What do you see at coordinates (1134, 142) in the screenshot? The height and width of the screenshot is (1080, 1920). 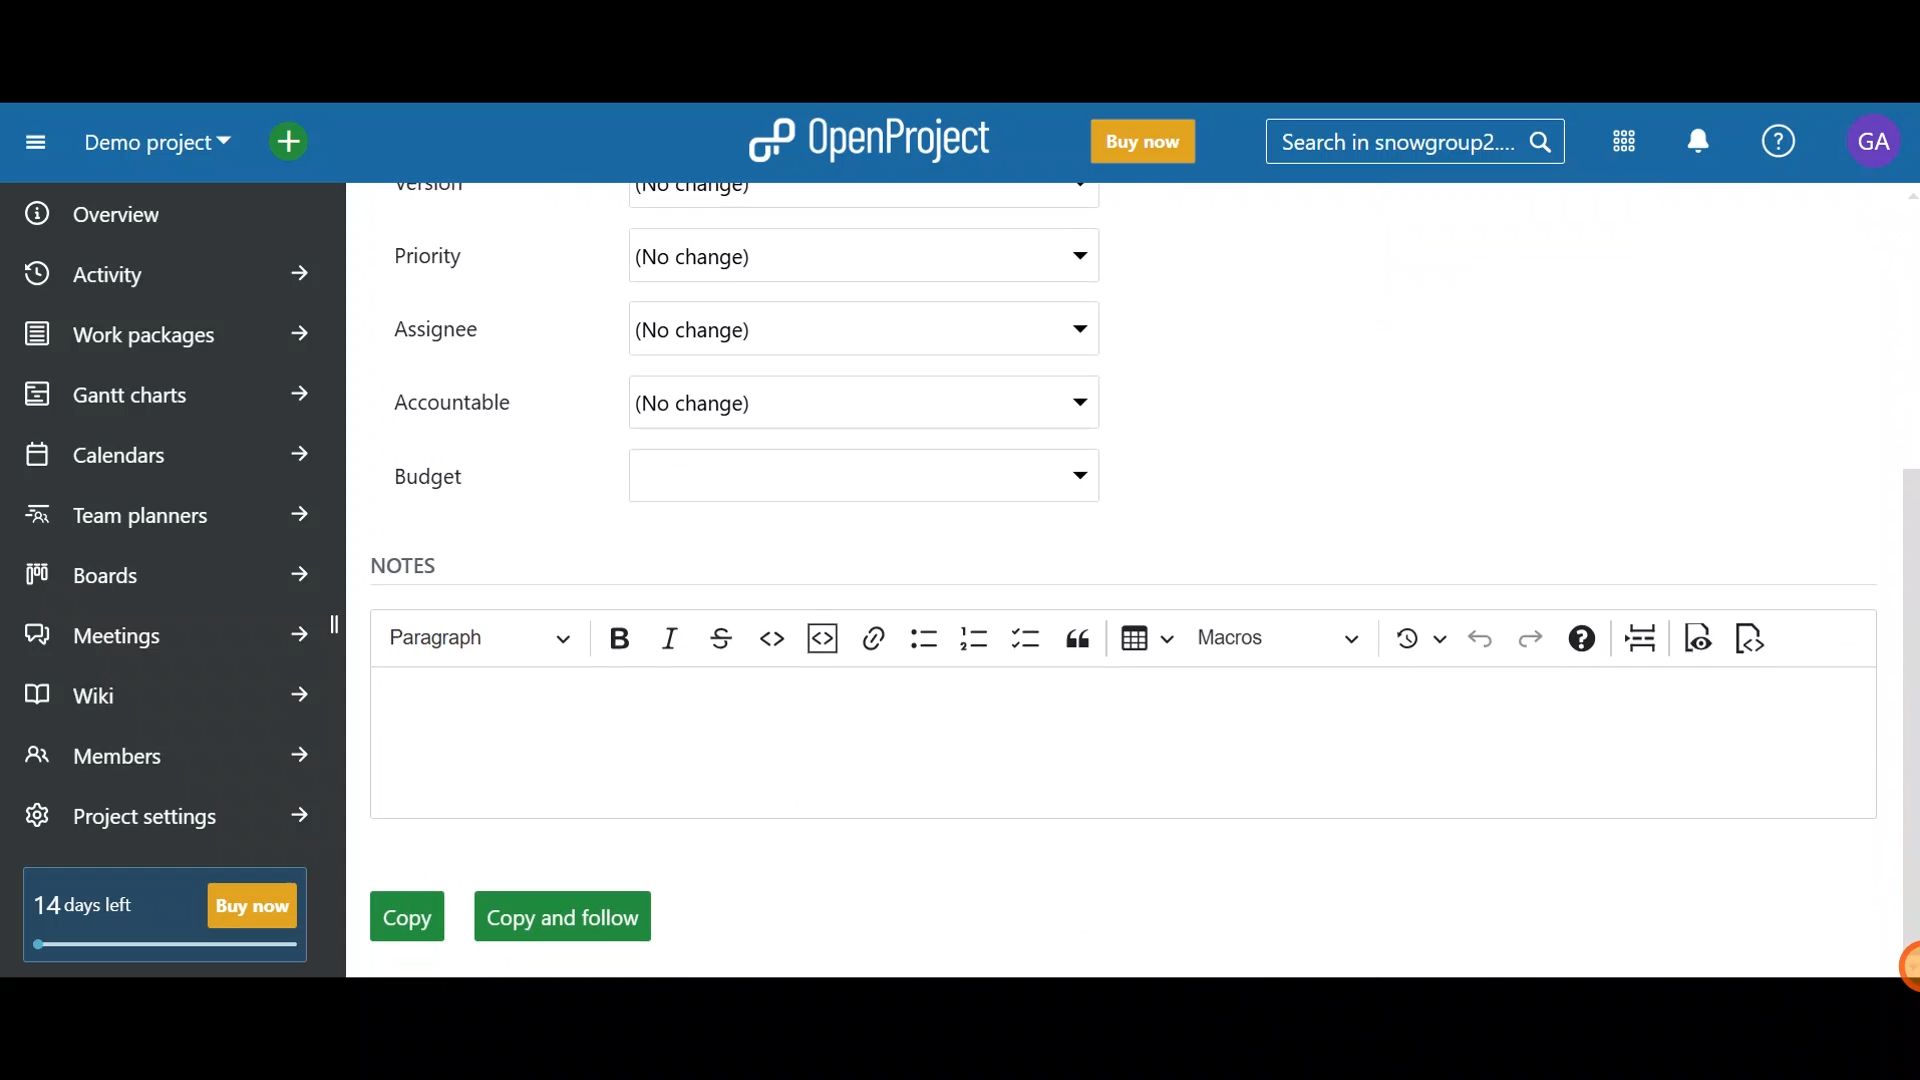 I see `Buy now` at bounding box center [1134, 142].